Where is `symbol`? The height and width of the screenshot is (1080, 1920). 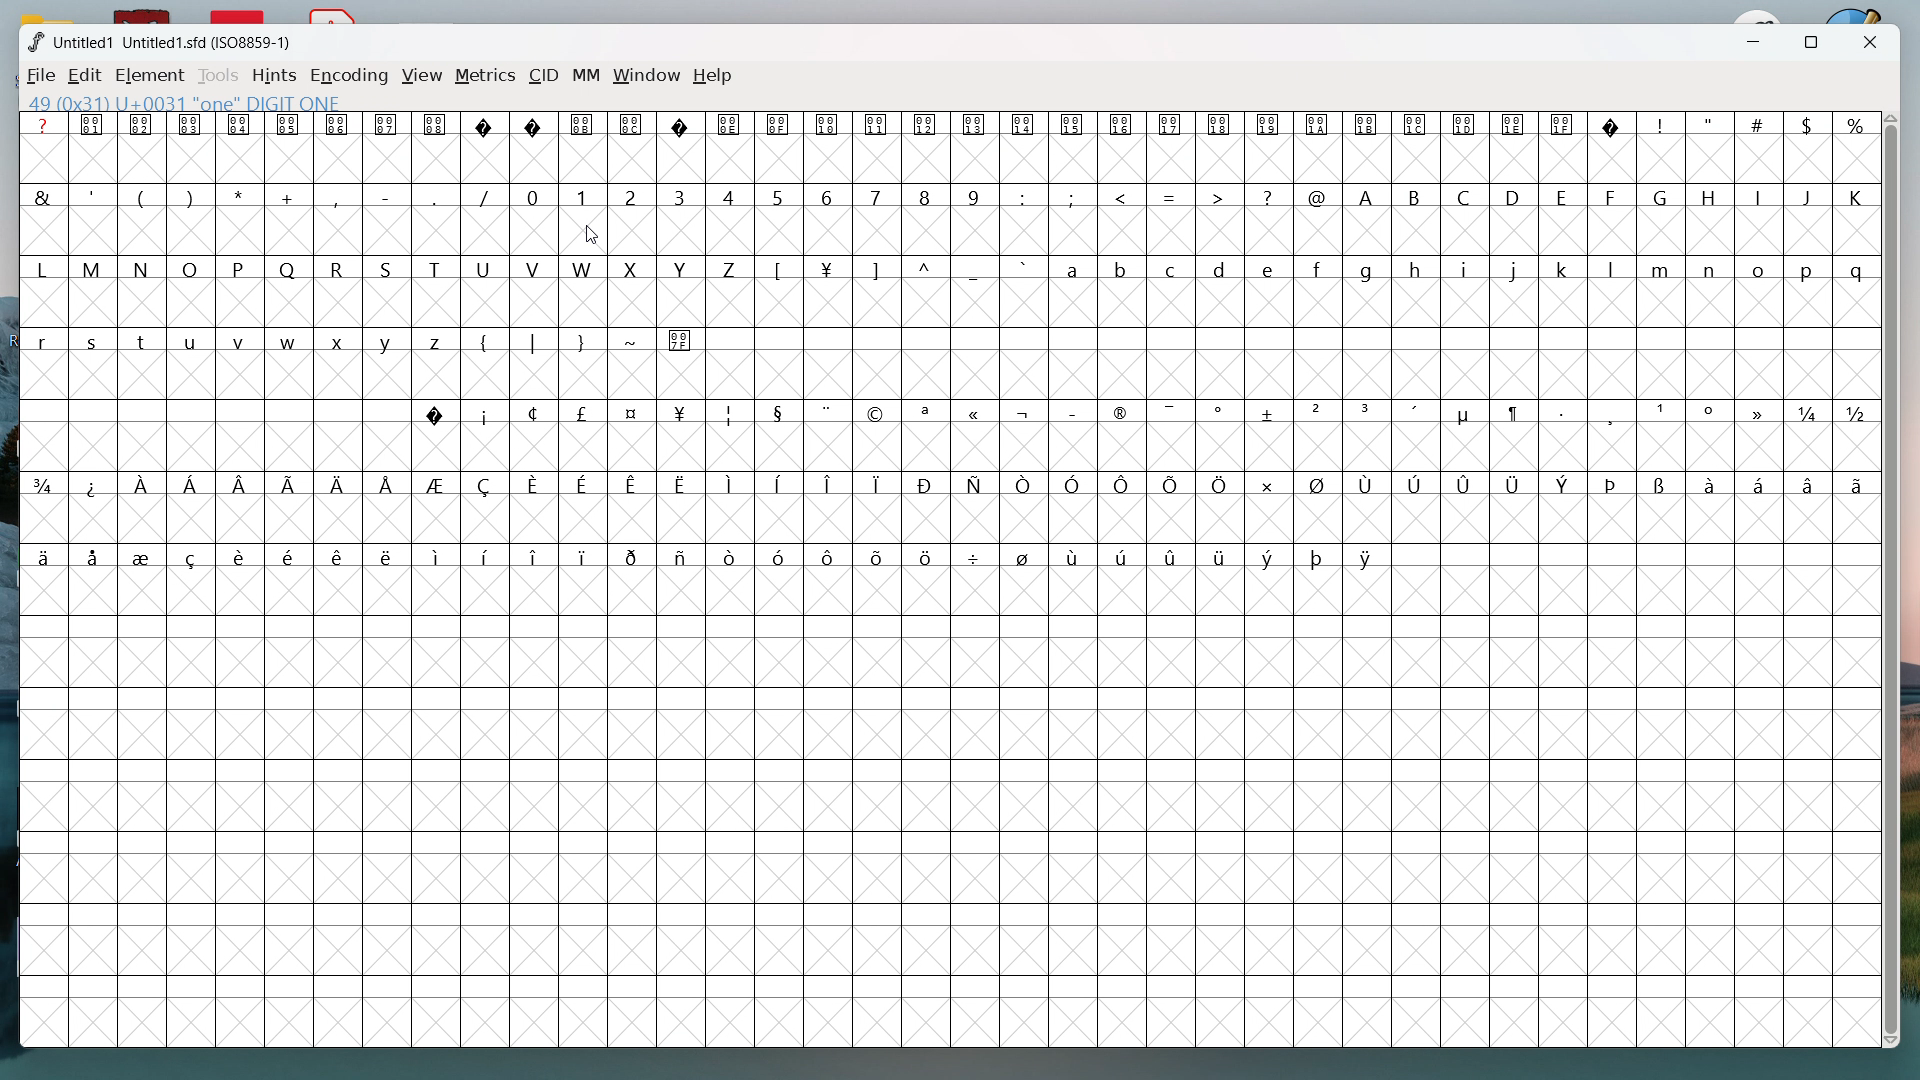 symbol is located at coordinates (143, 485).